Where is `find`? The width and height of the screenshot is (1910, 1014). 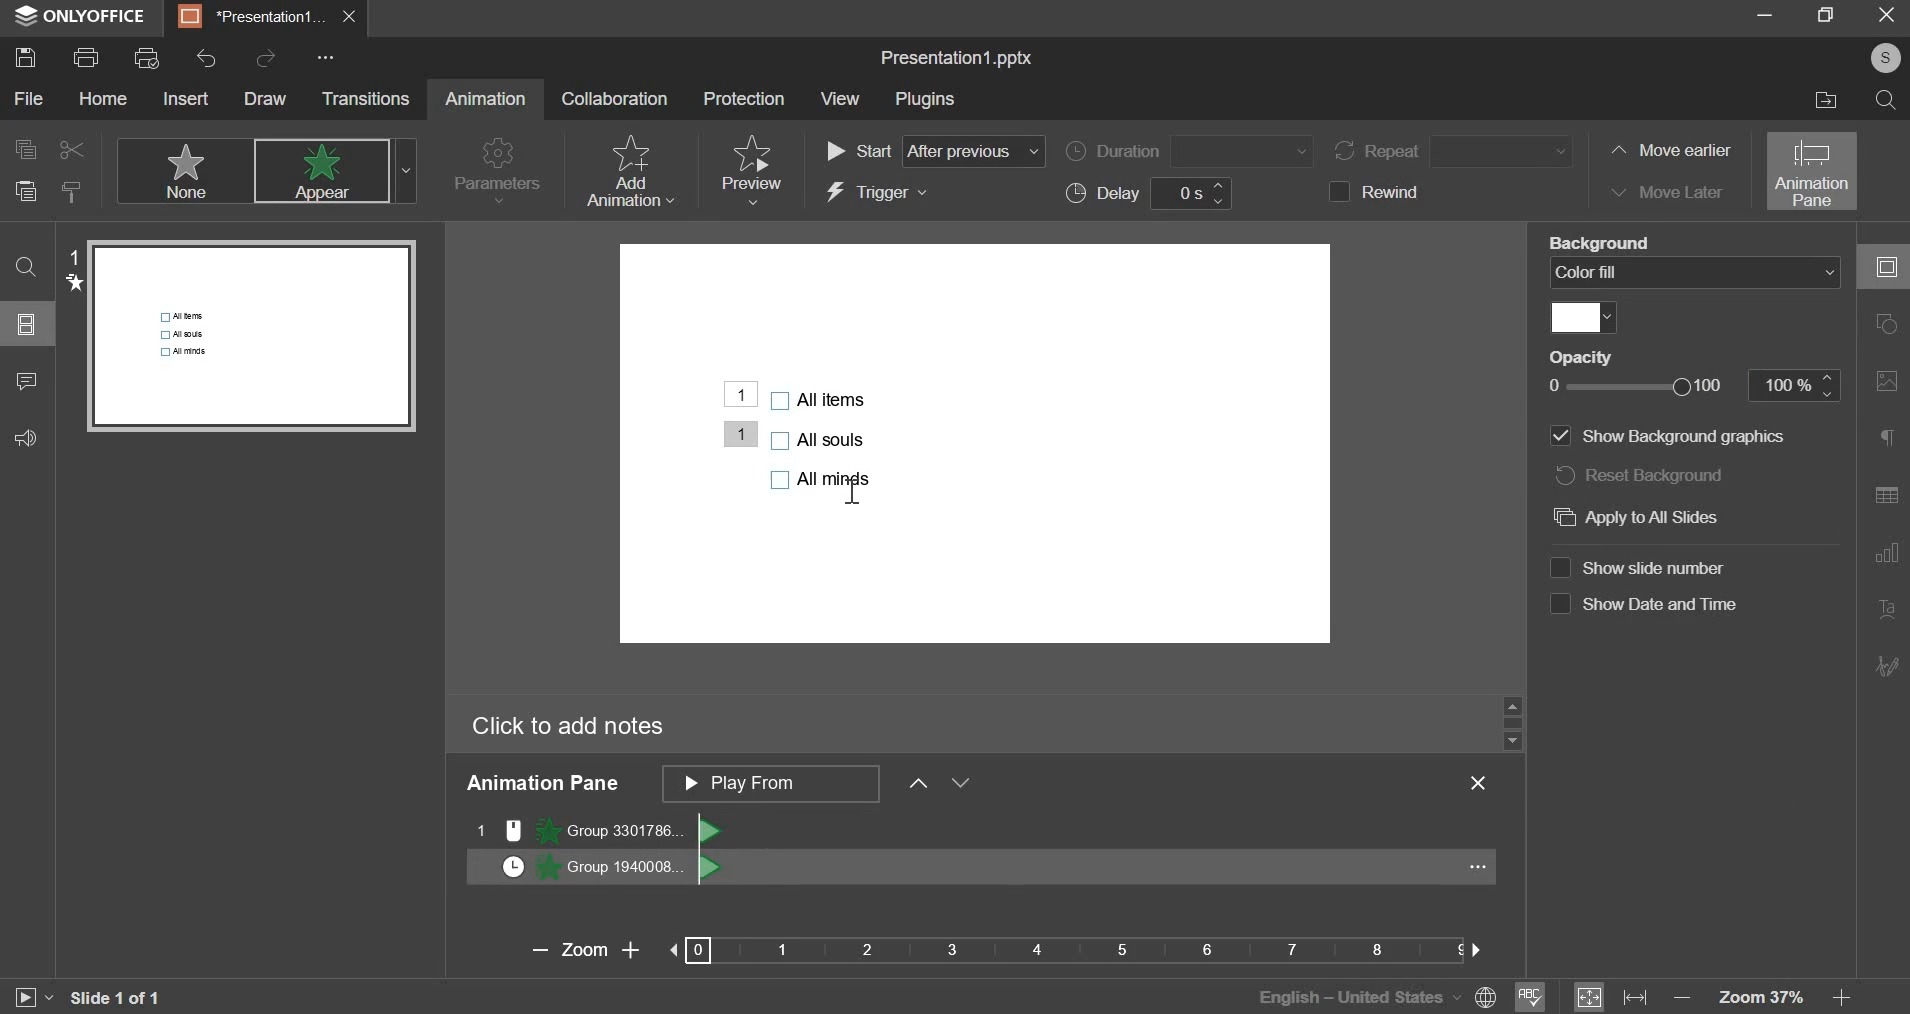
find is located at coordinates (26, 267).